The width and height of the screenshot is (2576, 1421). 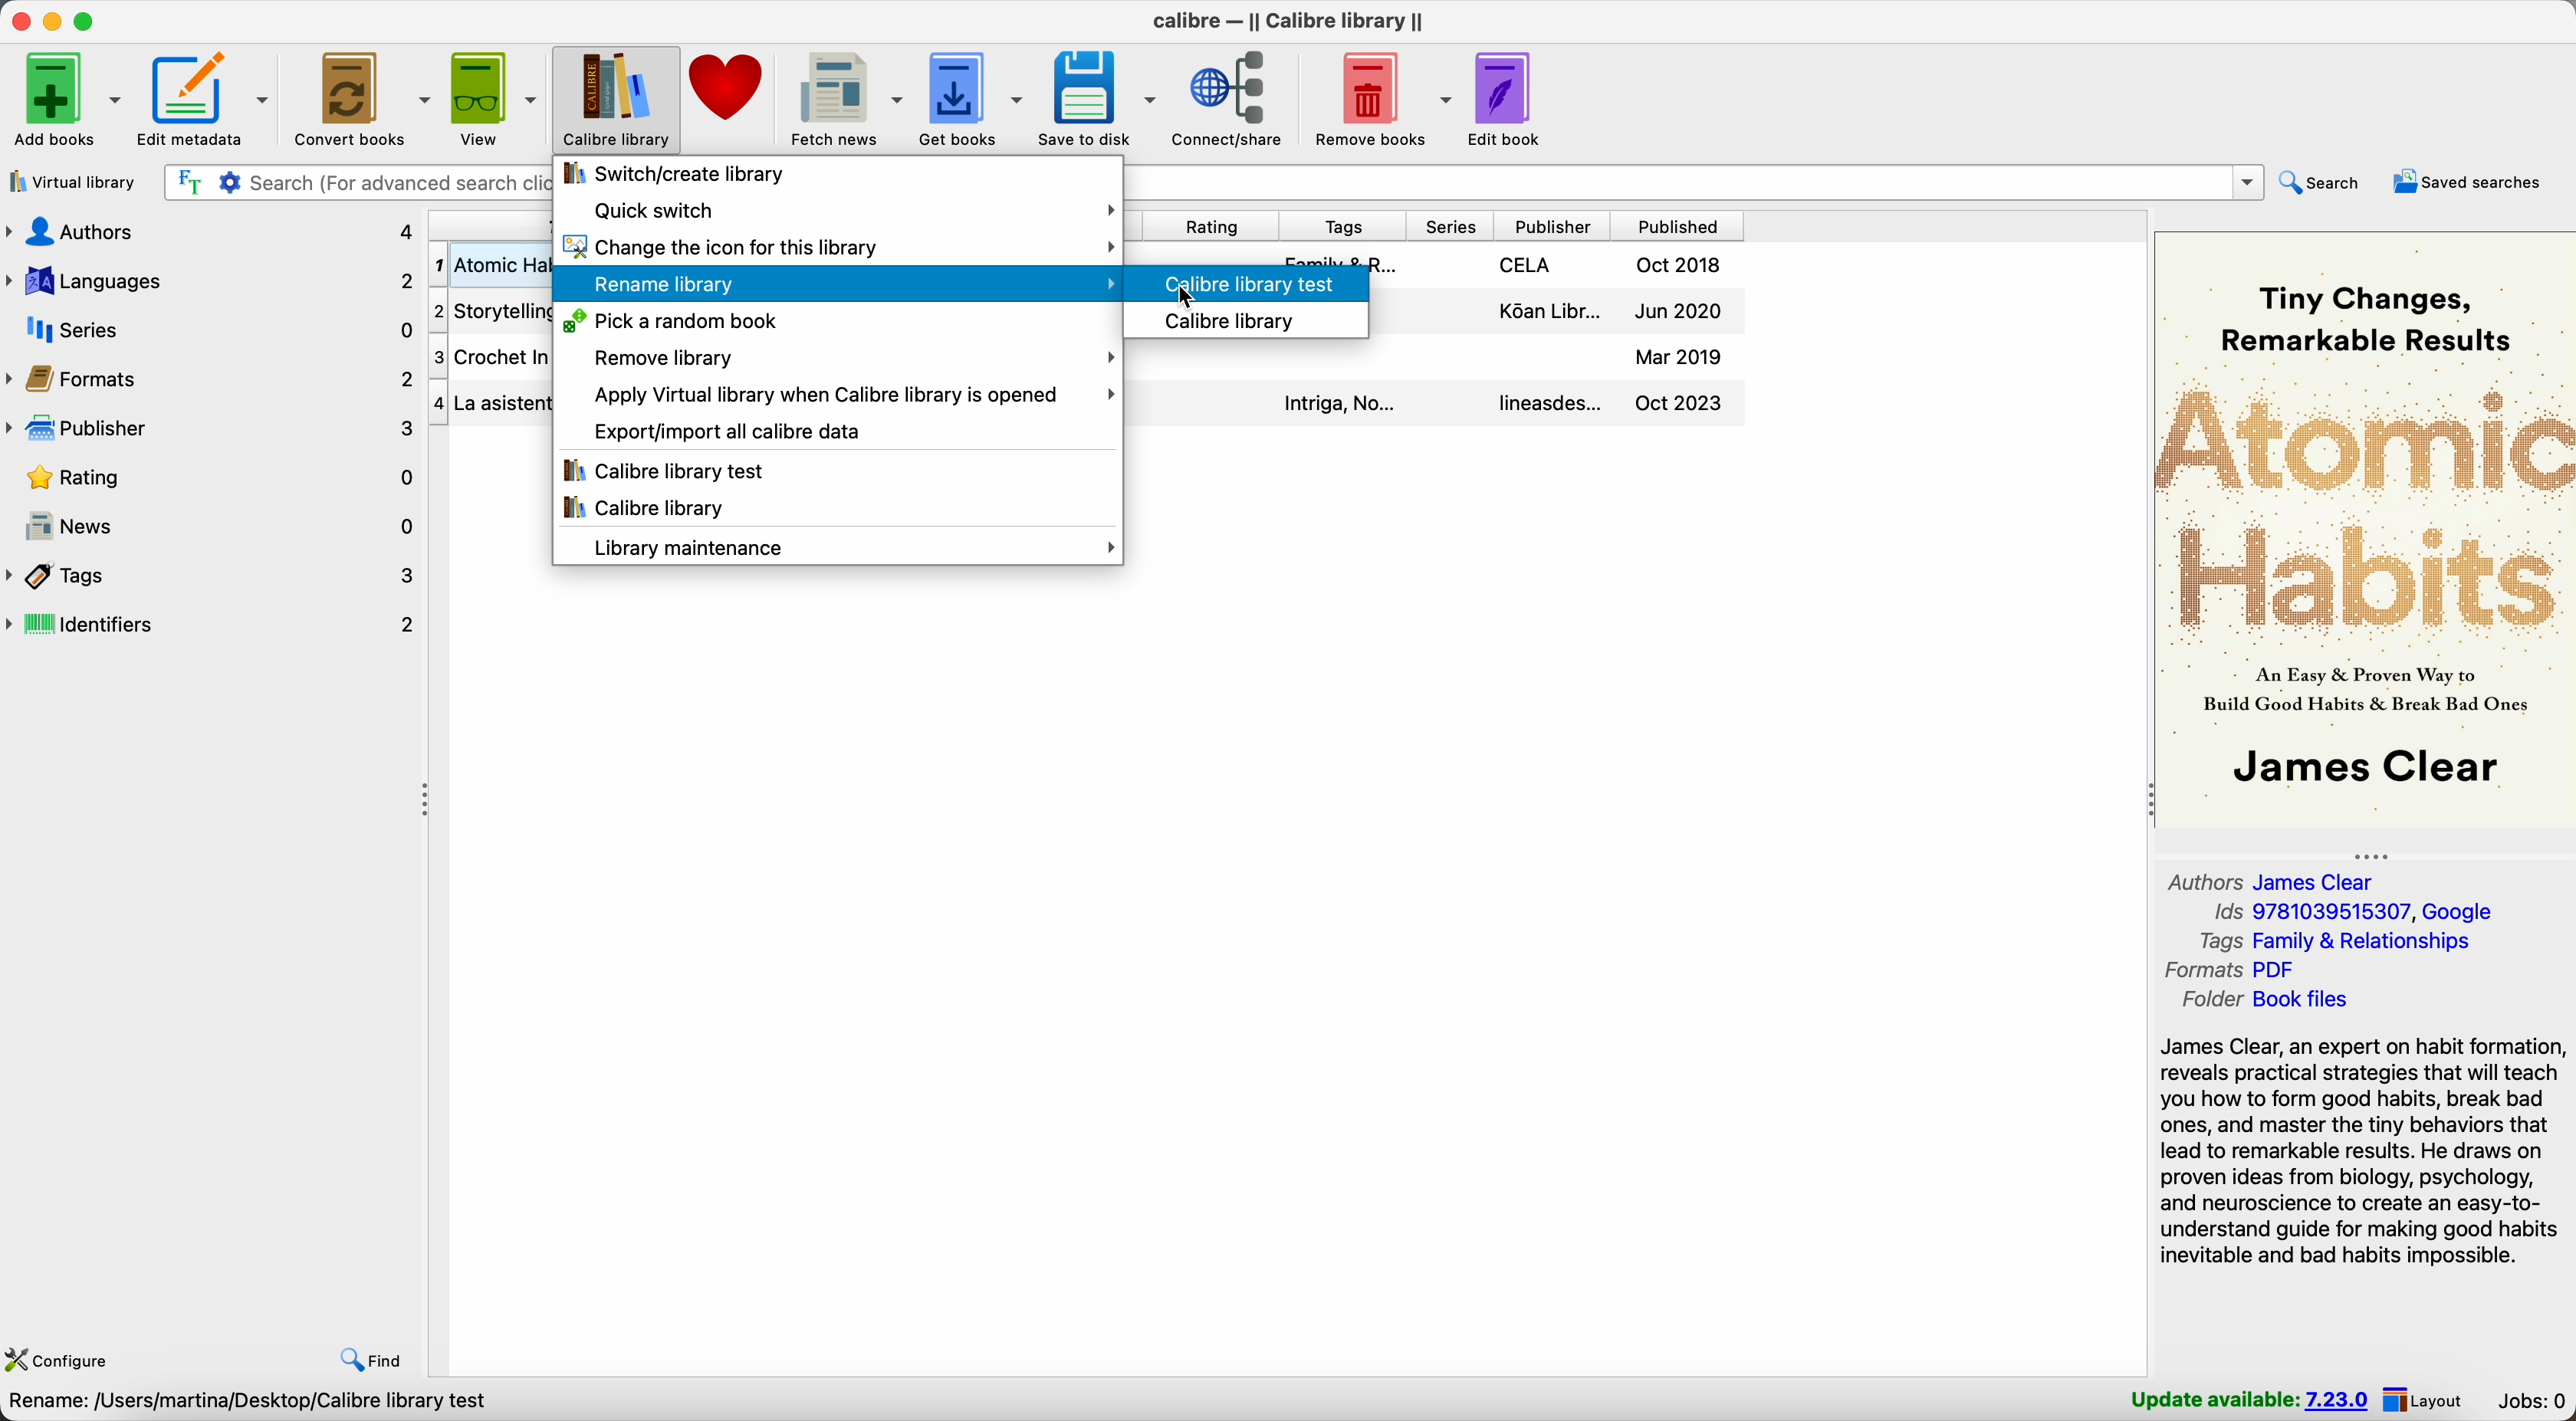 I want to click on formats, so click(x=213, y=378).